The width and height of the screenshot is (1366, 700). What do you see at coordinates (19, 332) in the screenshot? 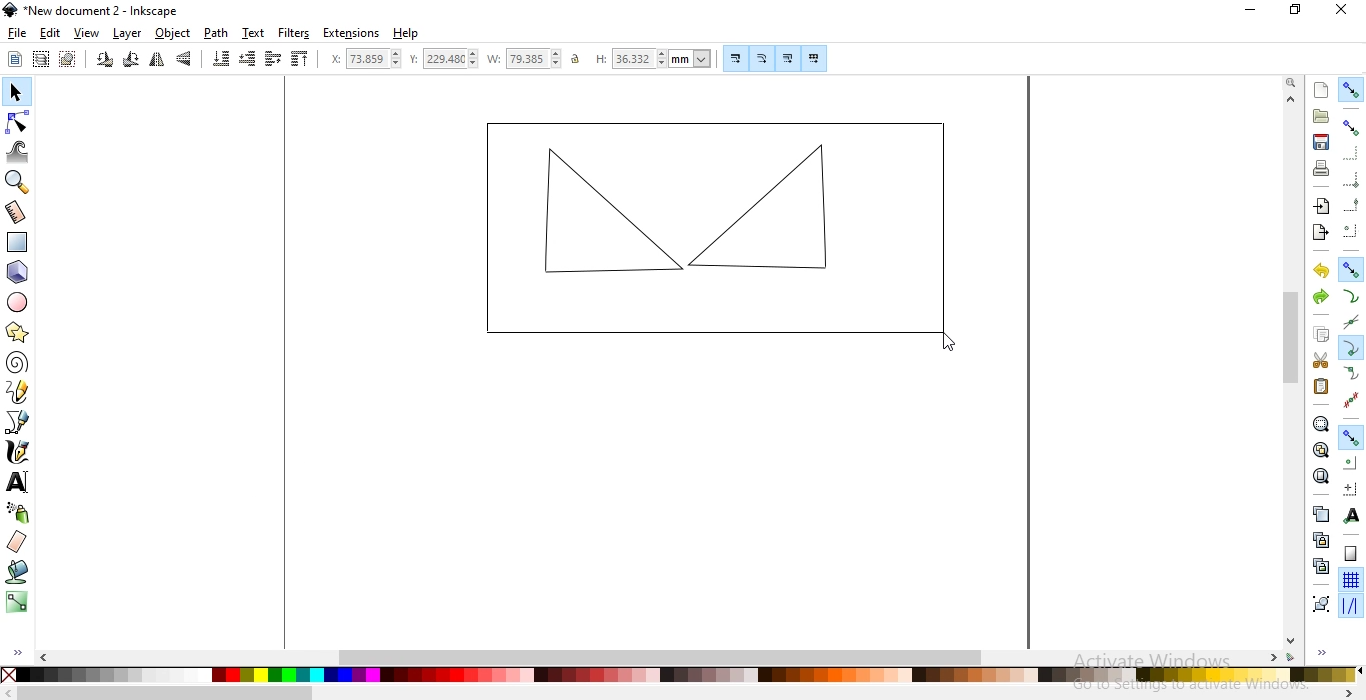
I see `create stars and polygons` at bounding box center [19, 332].